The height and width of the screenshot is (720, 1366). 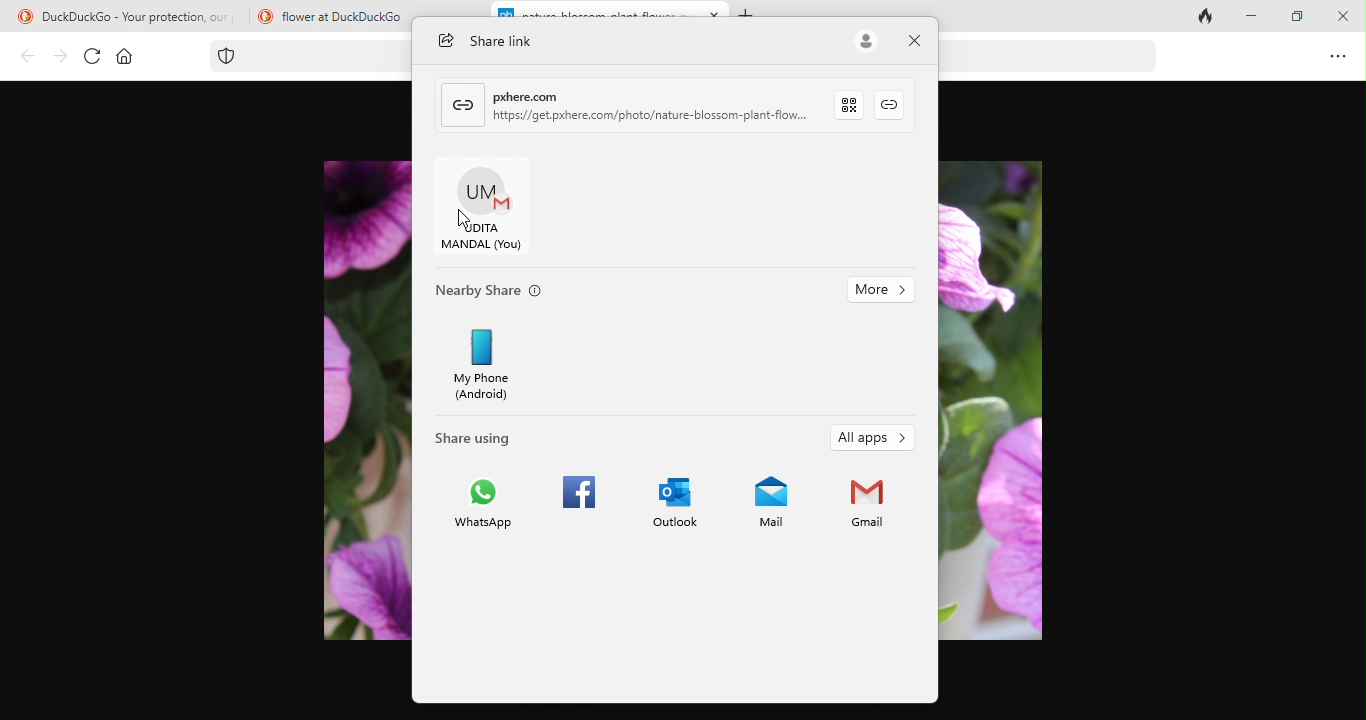 I want to click on add, so click(x=750, y=10).